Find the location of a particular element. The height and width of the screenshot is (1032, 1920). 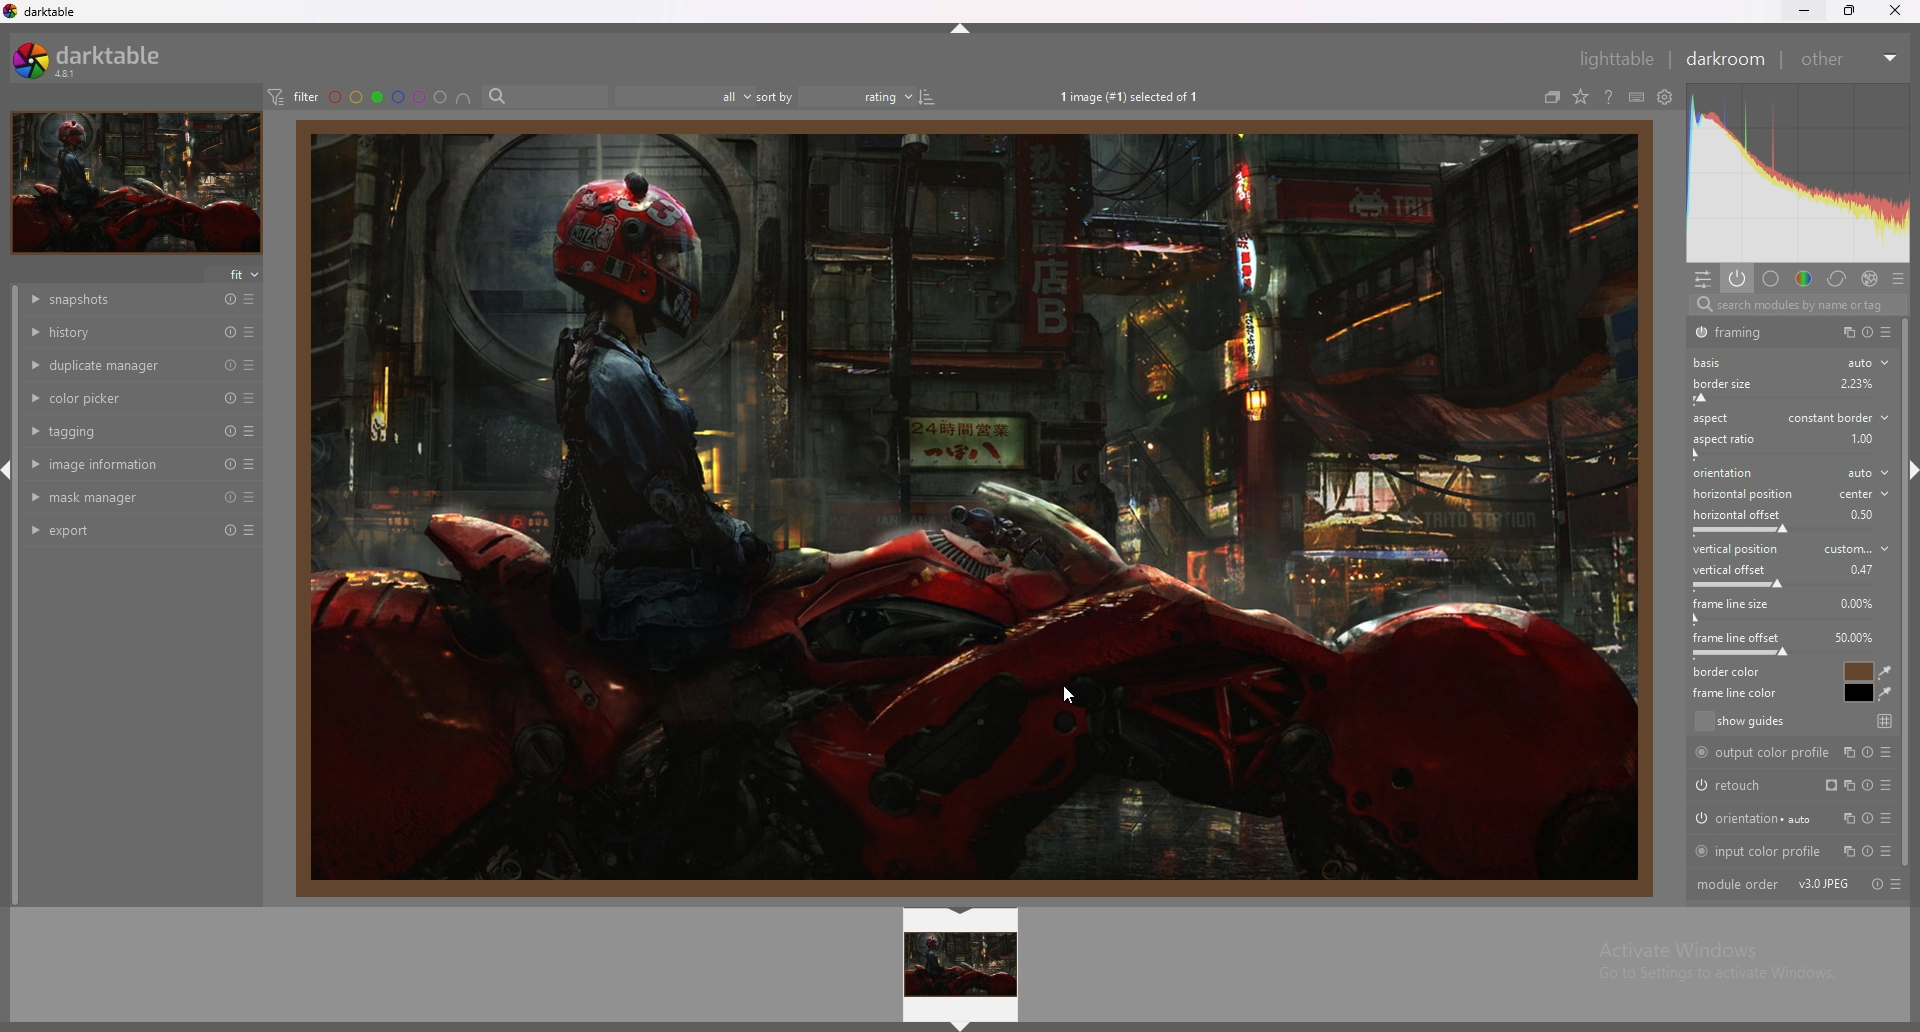

aspect ratio bar is located at coordinates (1782, 454).